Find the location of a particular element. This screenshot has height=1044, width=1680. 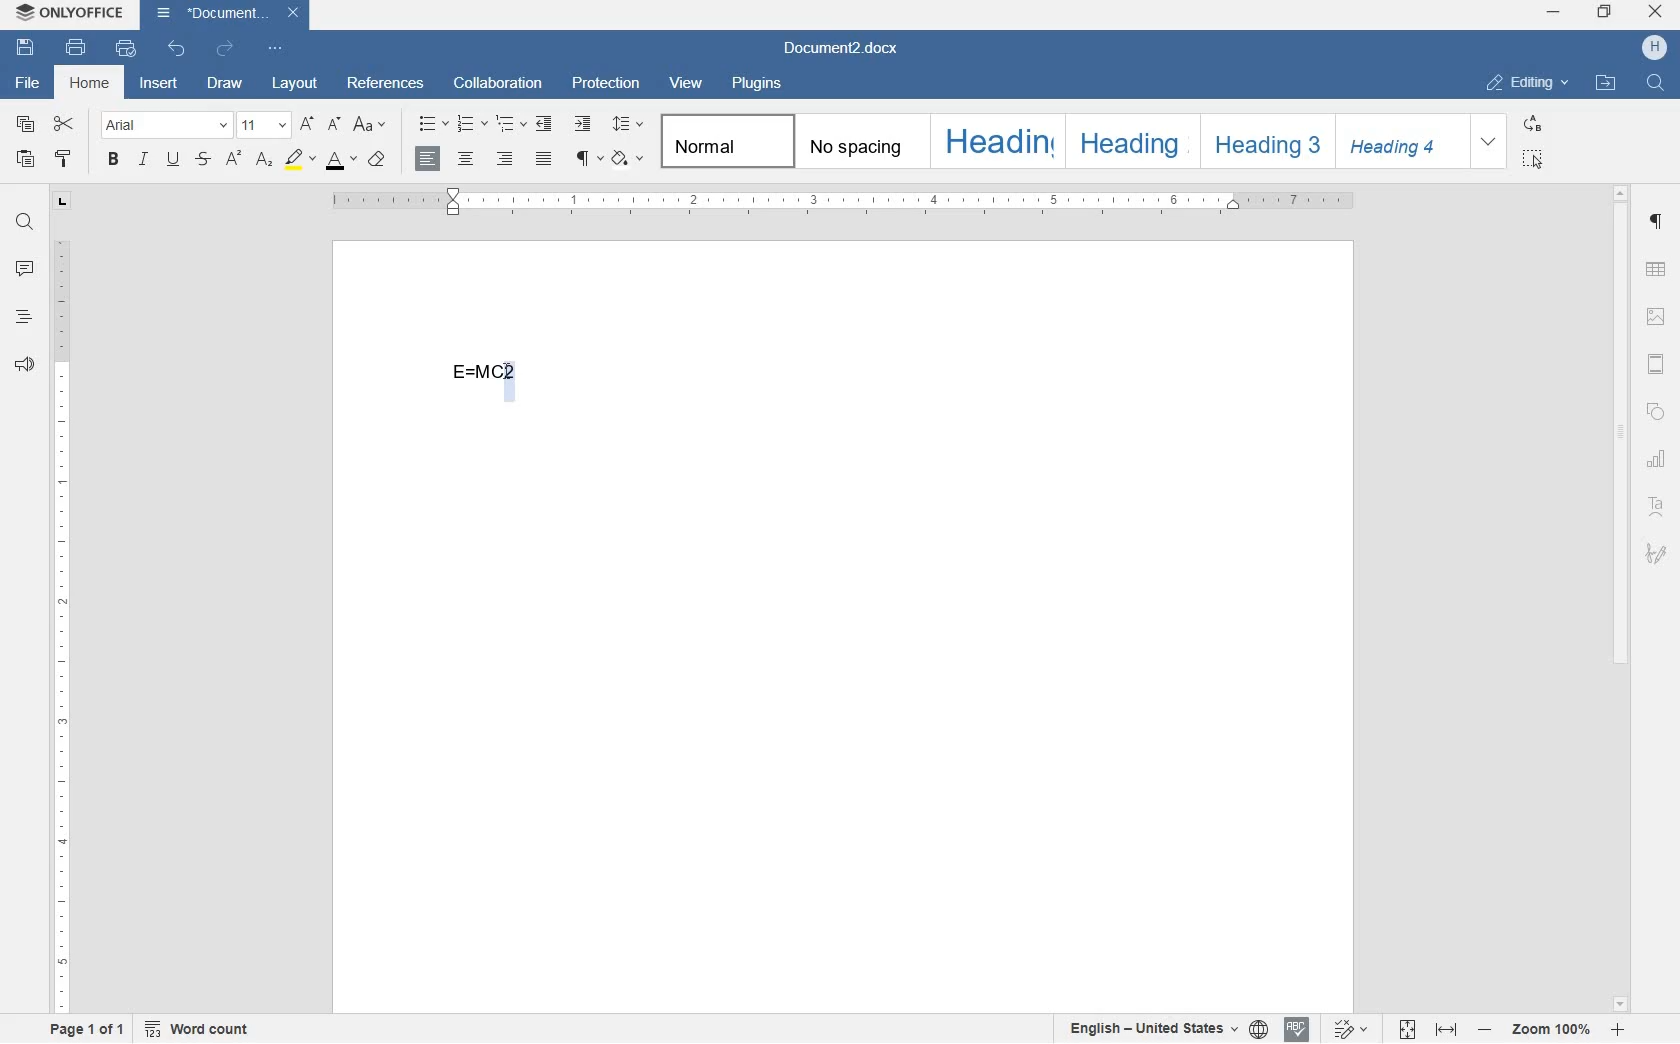

non printing characters is located at coordinates (587, 160).